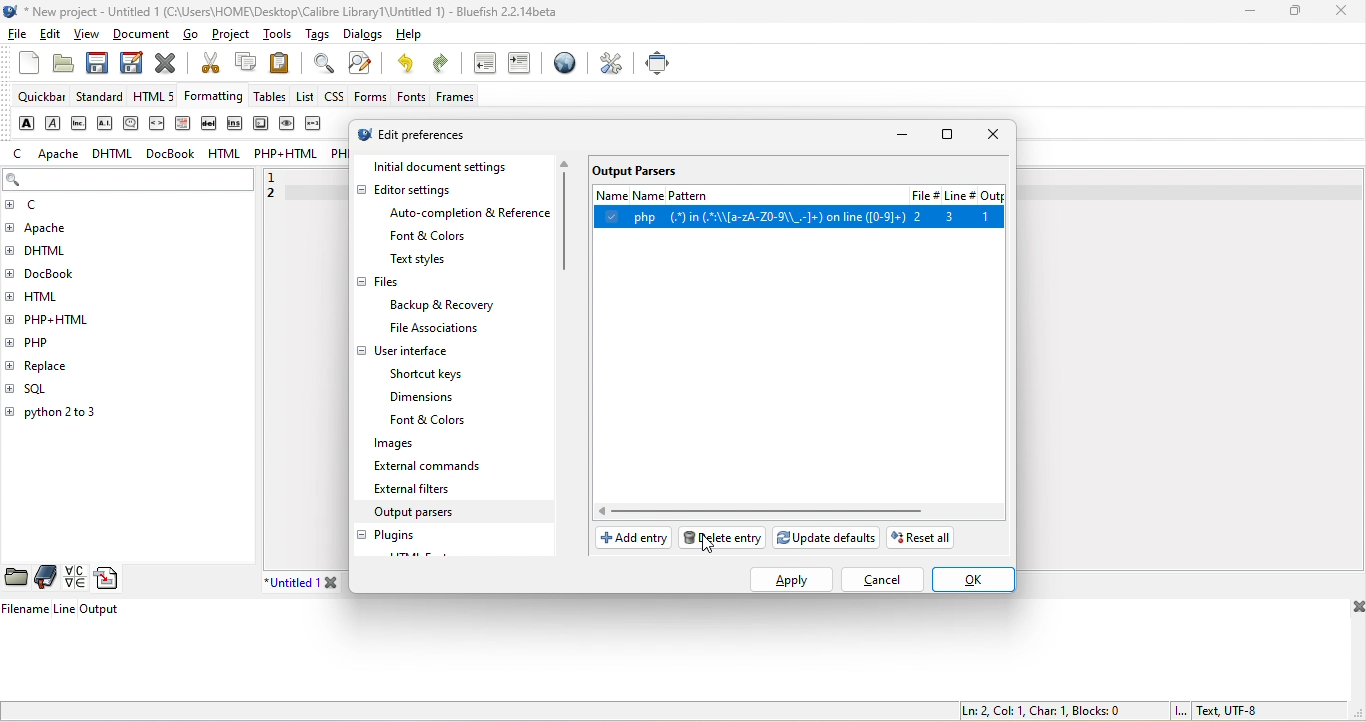 Image resolution: width=1366 pixels, height=722 pixels. I want to click on title, so click(282, 12).